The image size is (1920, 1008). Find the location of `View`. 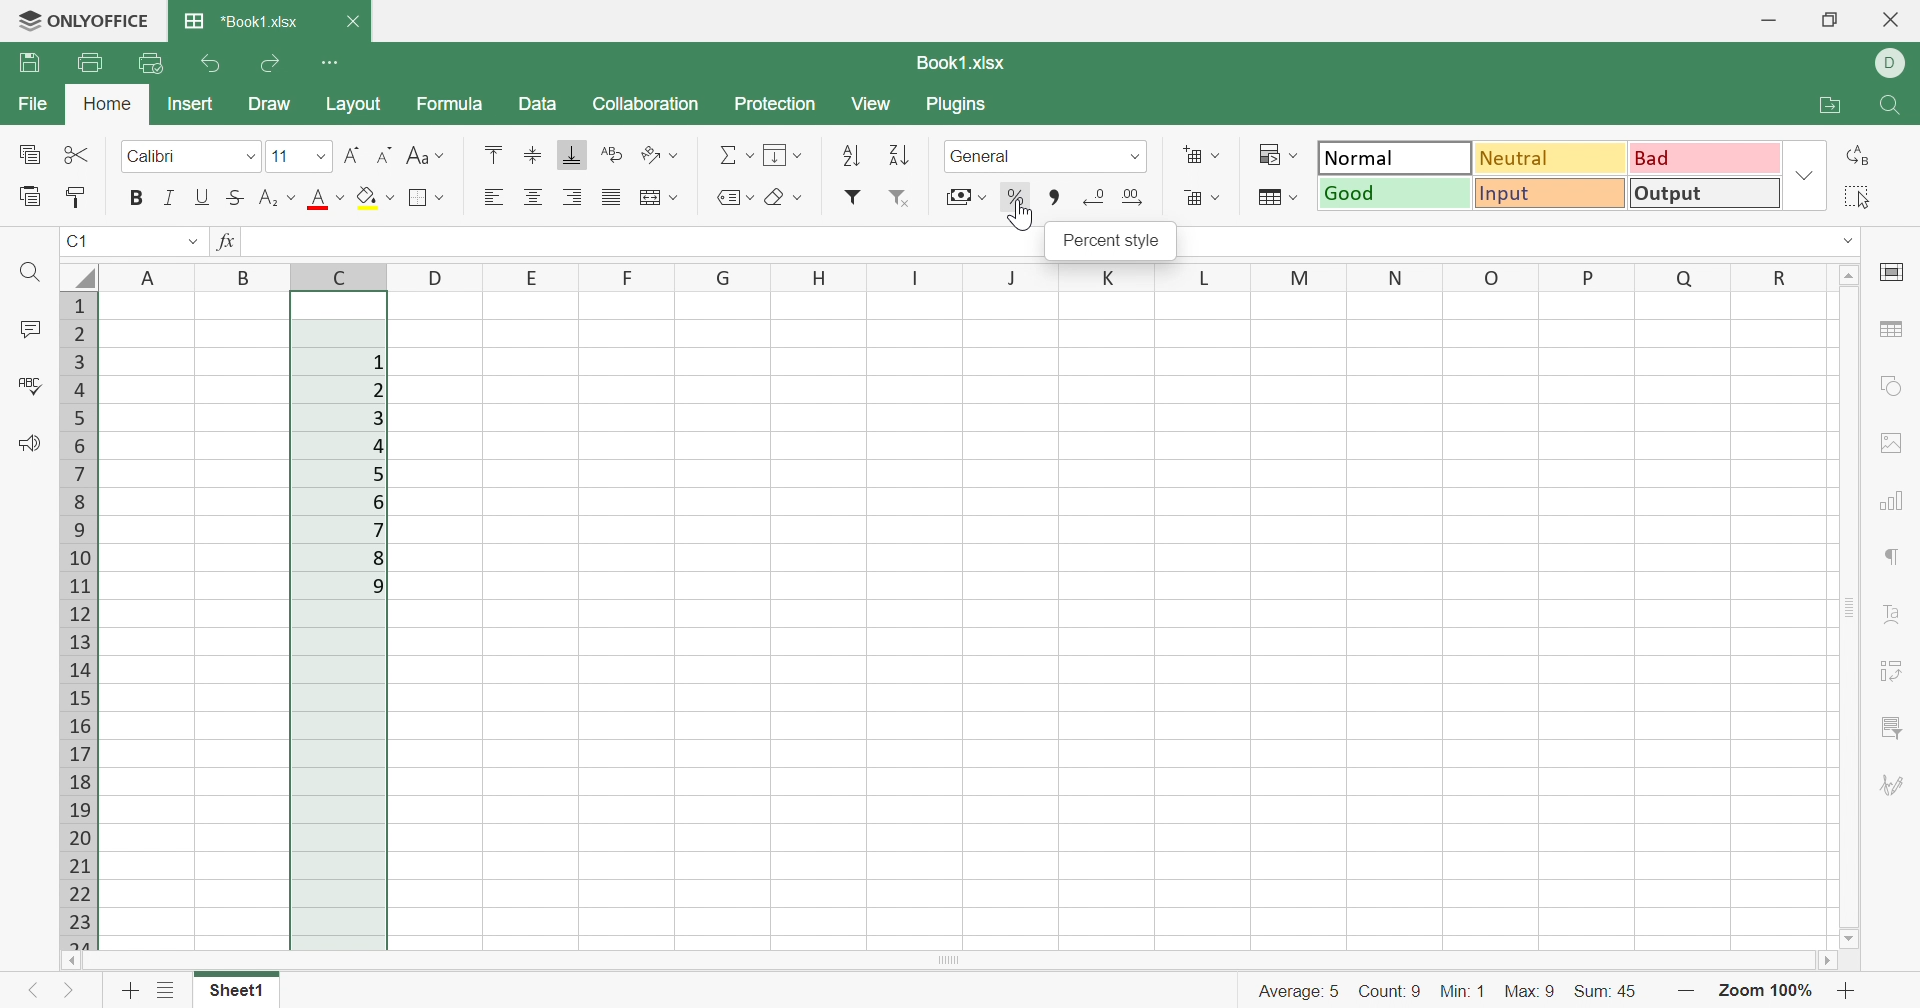

View is located at coordinates (871, 105).